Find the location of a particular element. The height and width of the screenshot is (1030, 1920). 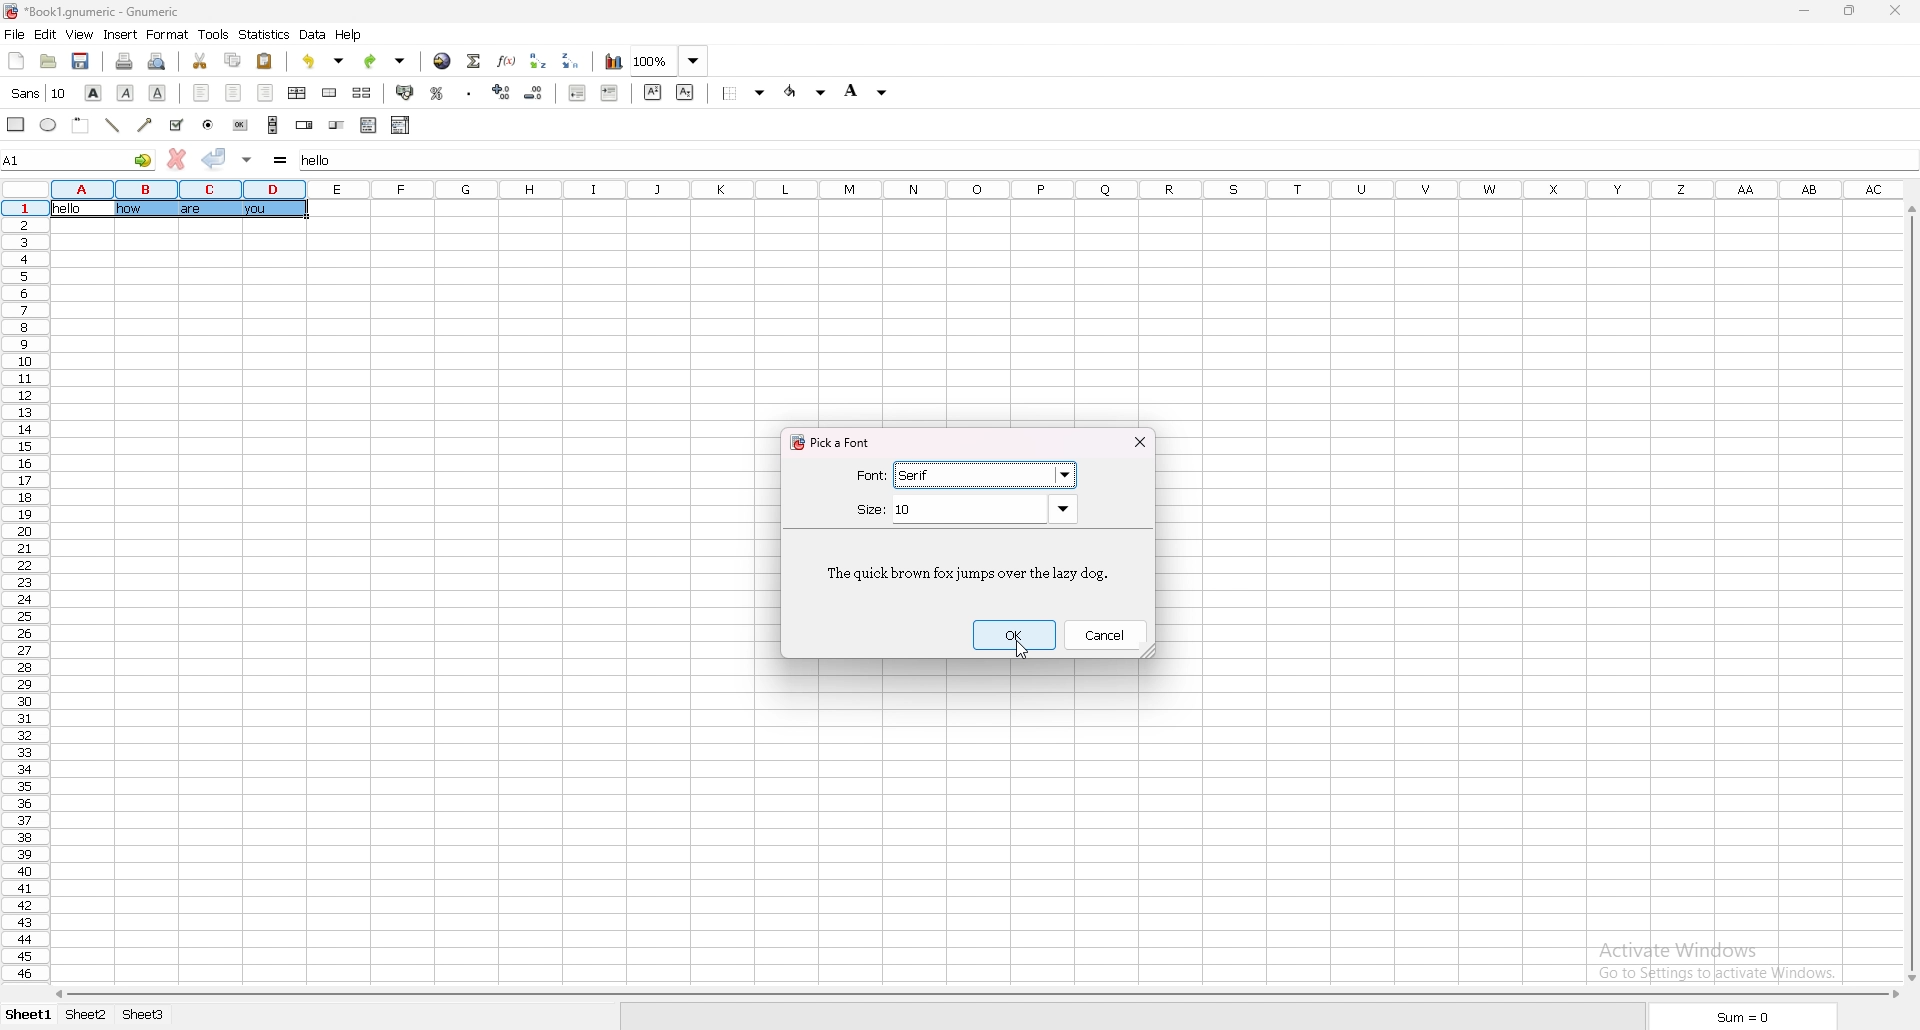

scroll bar is located at coordinates (273, 125).